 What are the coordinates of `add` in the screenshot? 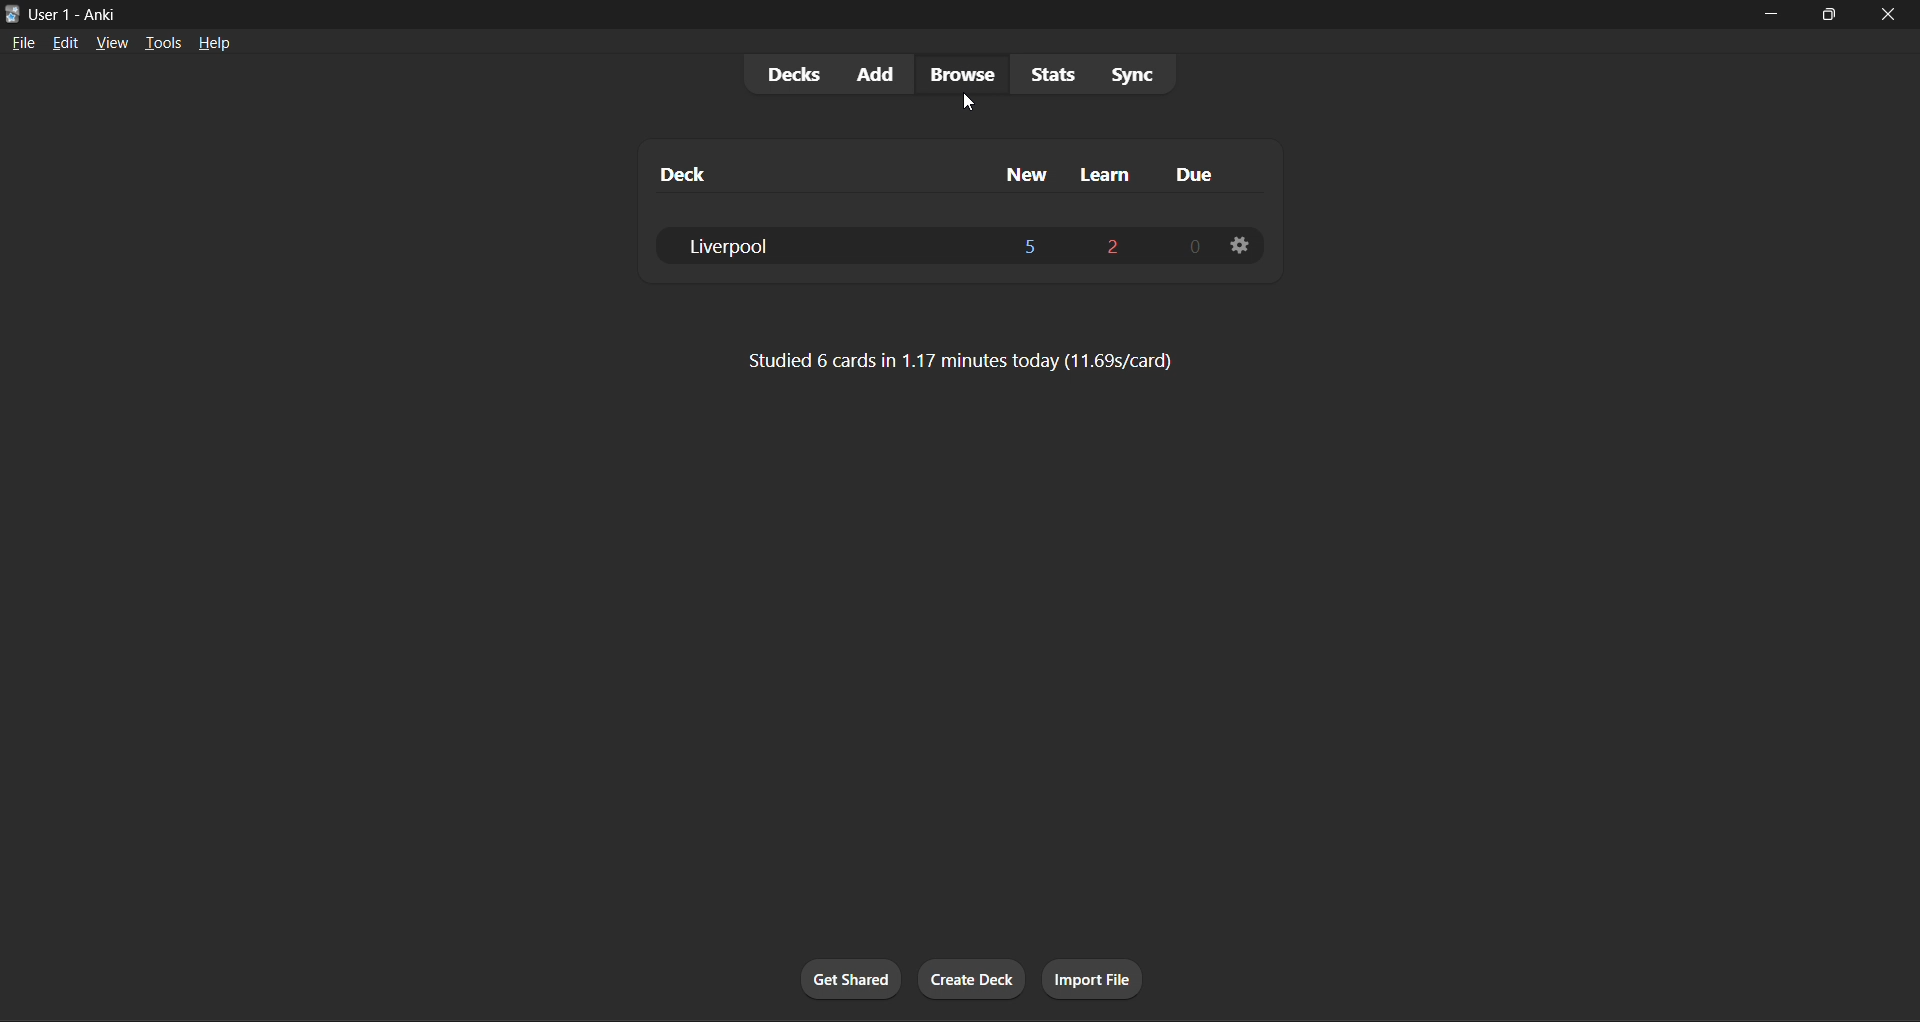 It's located at (875, 72).